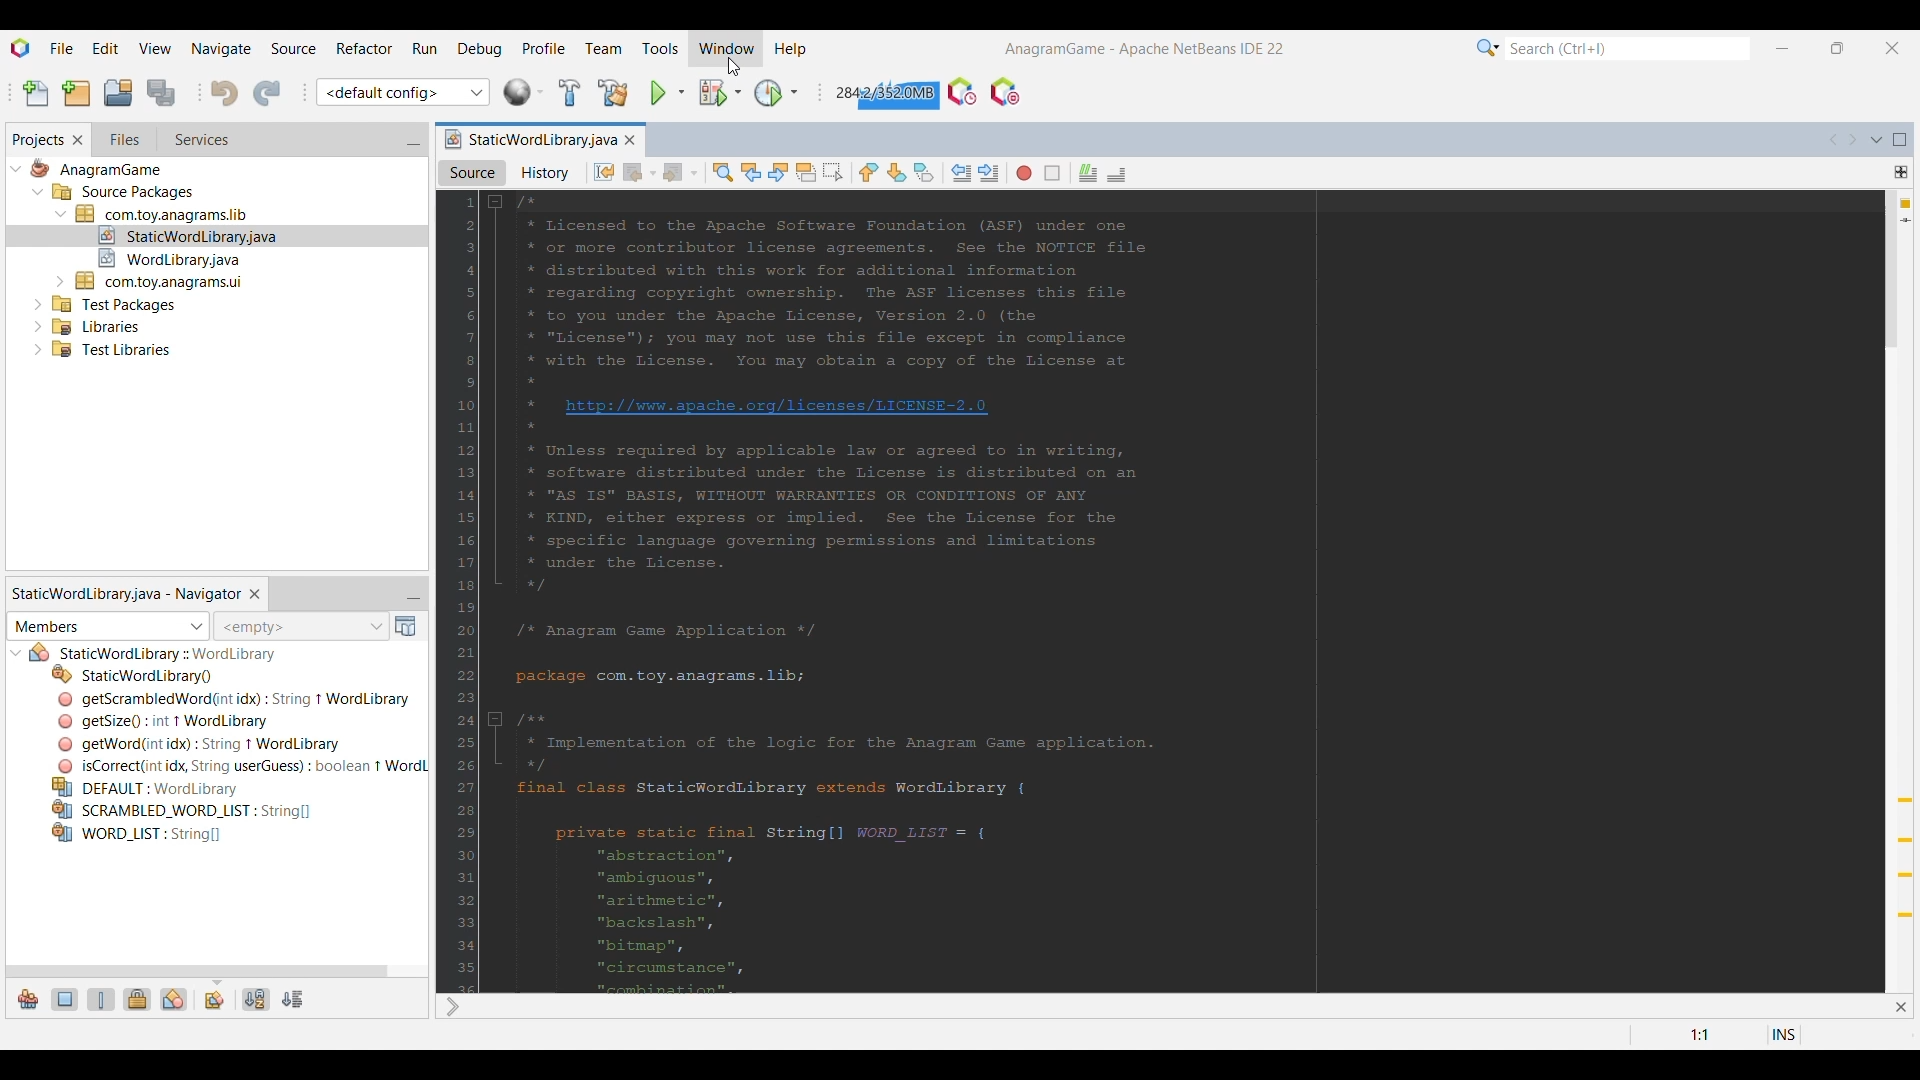 The width and height of the screenshot is (1920, 1080). Describe the element at coordinates (660, 48) in the screenshot. I see `Tools menu` at that location.